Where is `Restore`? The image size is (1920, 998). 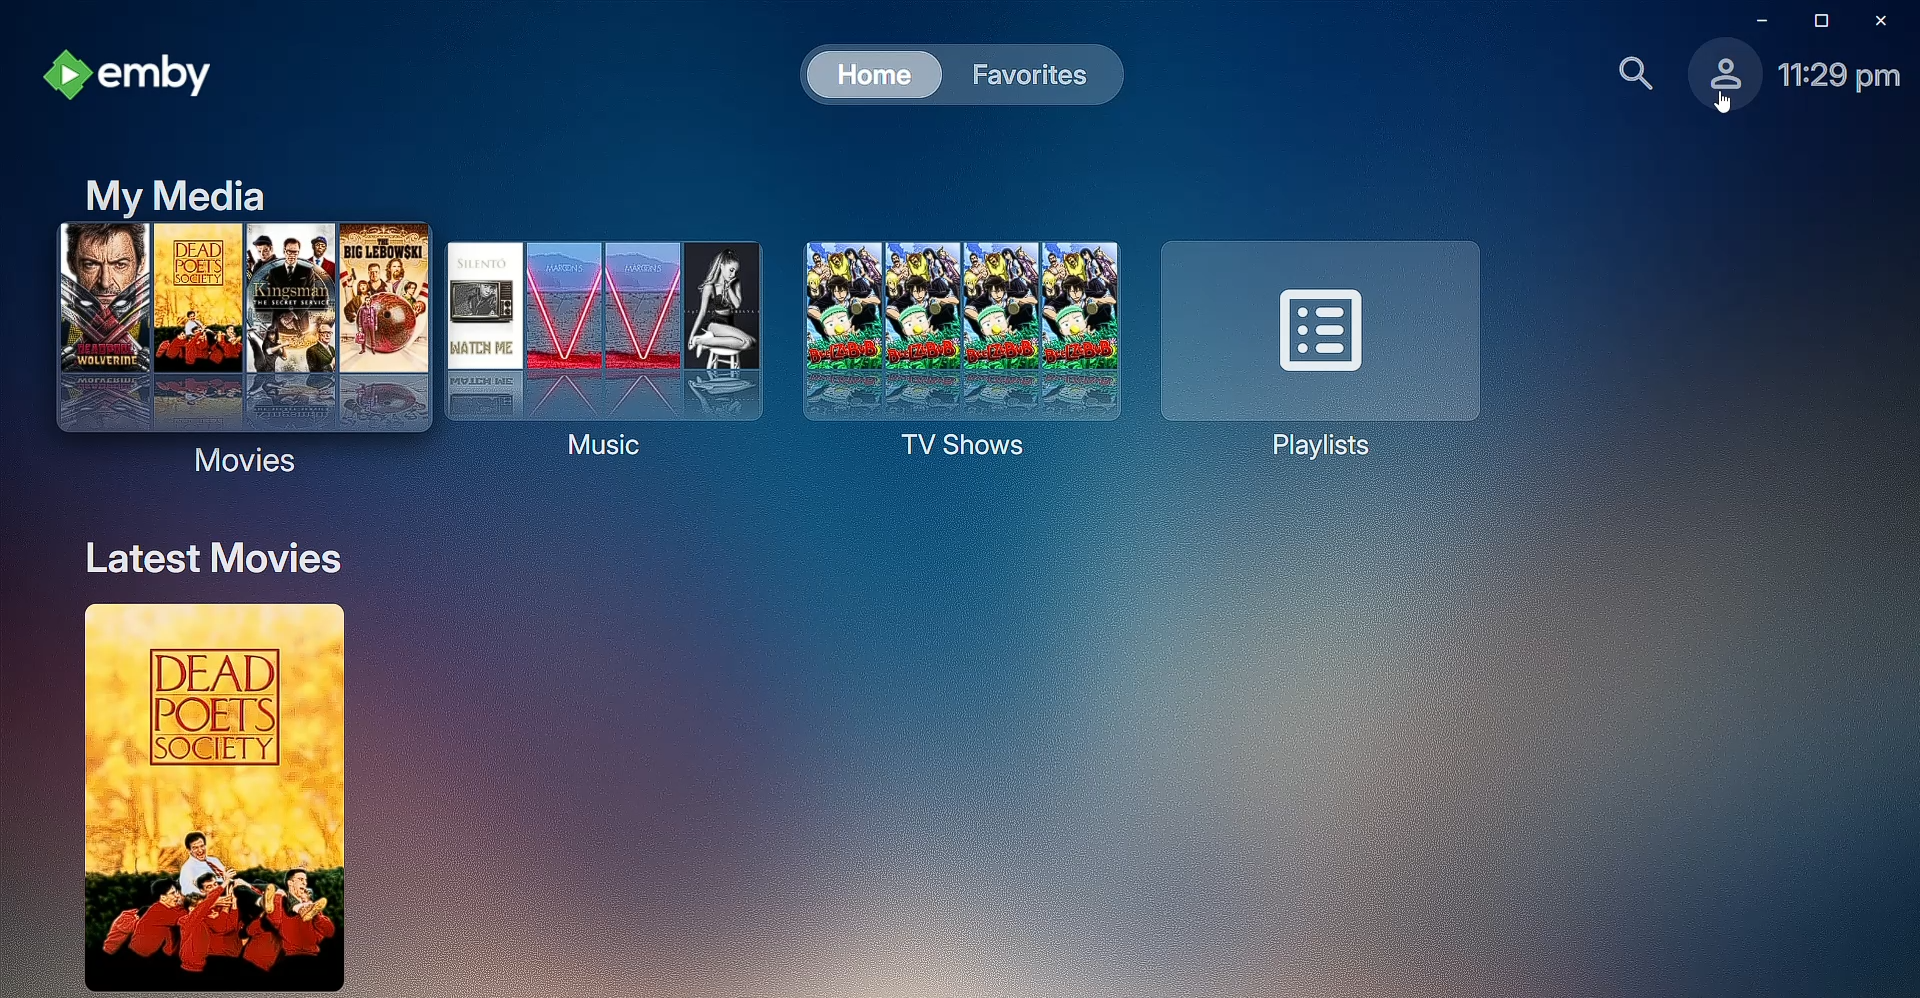
Restore is located at coordinates (1816, 20).